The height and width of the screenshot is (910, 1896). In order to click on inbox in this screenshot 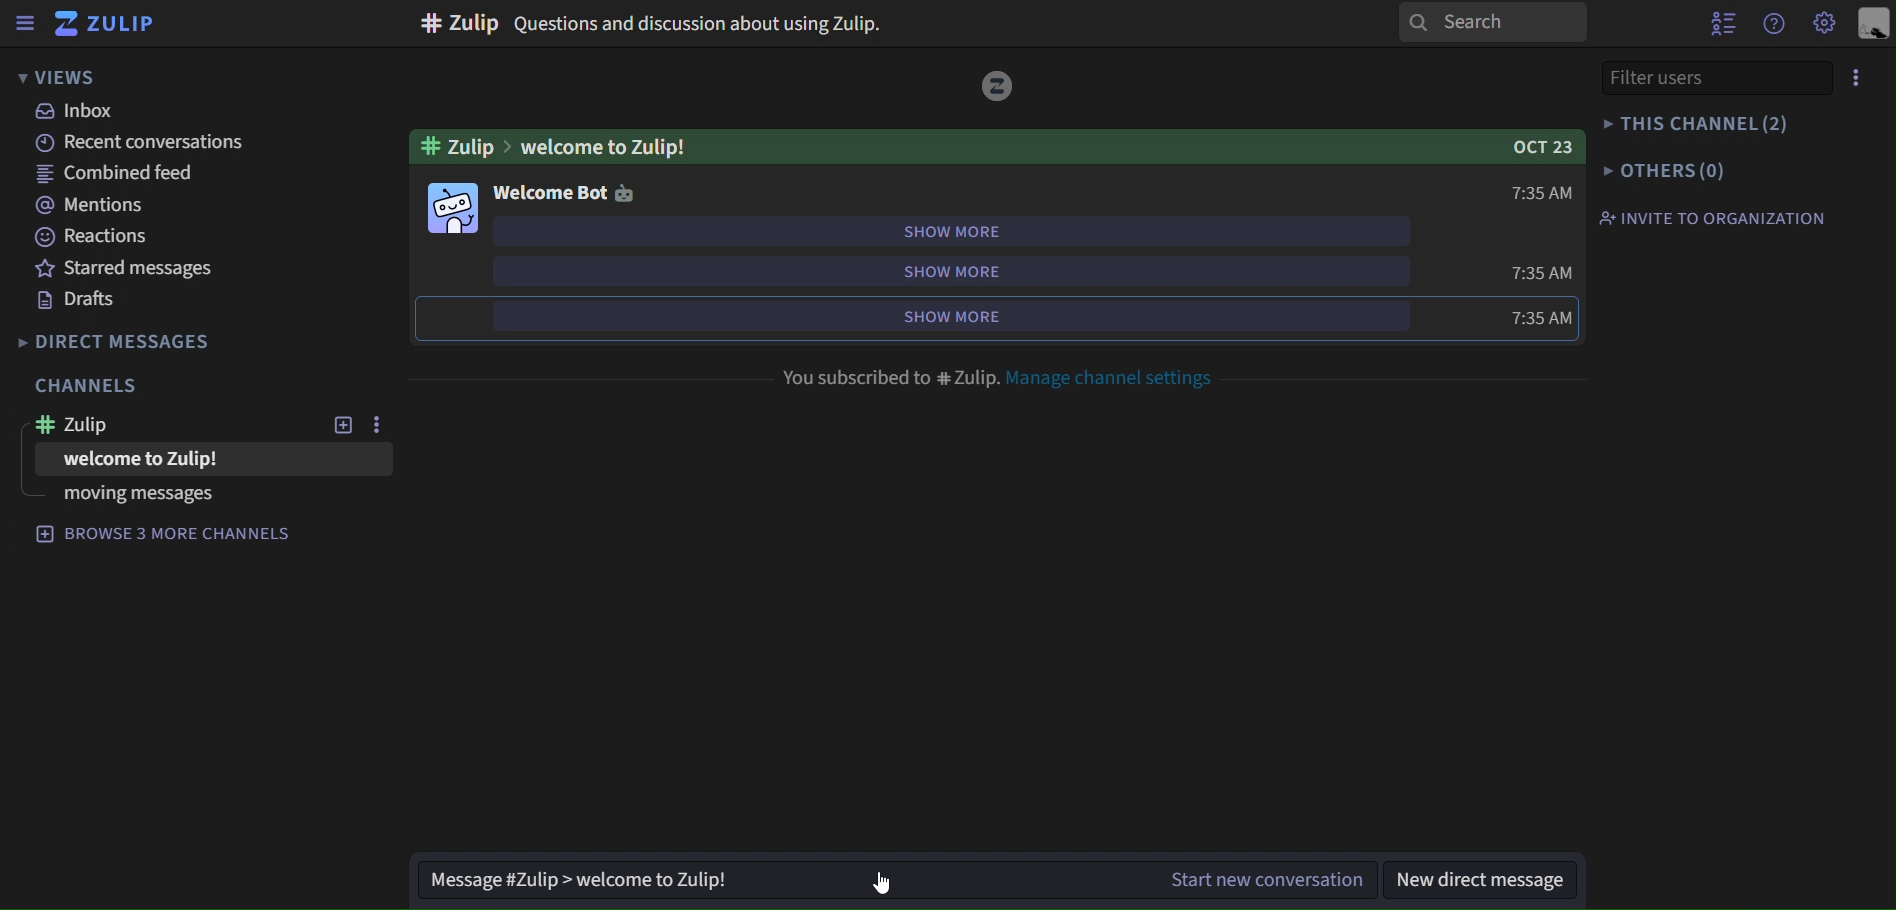, I will do `click(78, 114)`.